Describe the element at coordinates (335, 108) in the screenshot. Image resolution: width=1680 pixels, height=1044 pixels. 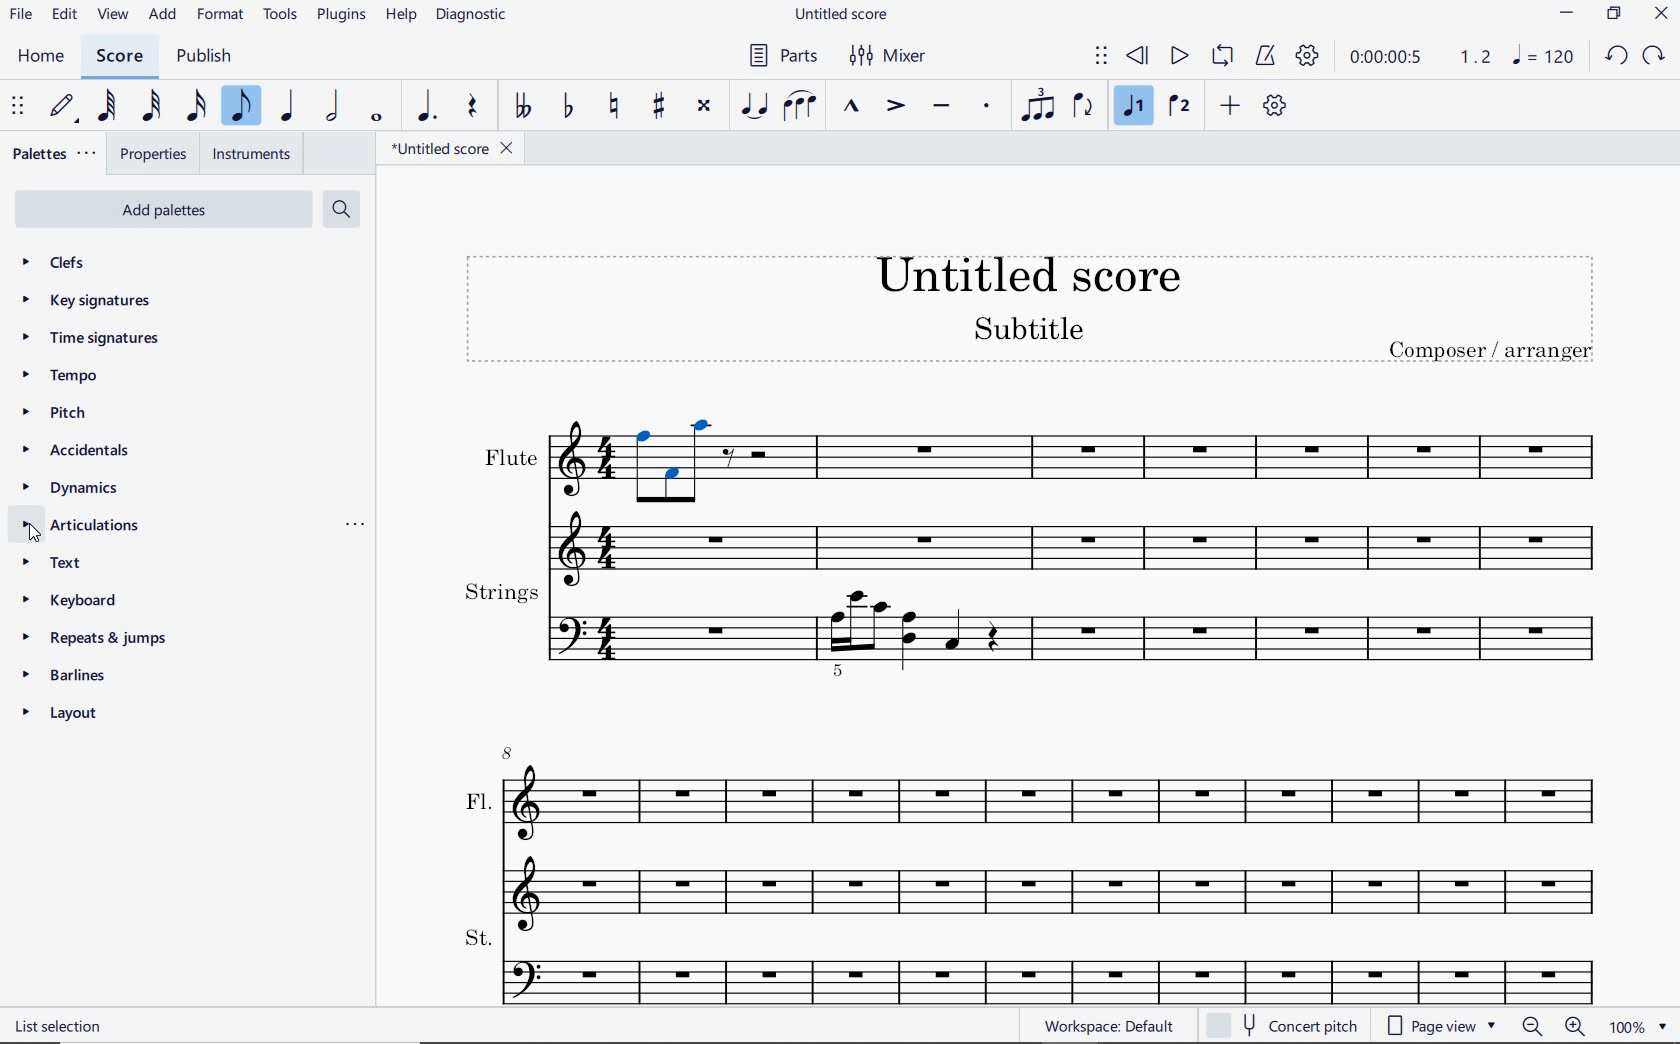
I see `HALF NOTE` at that location.